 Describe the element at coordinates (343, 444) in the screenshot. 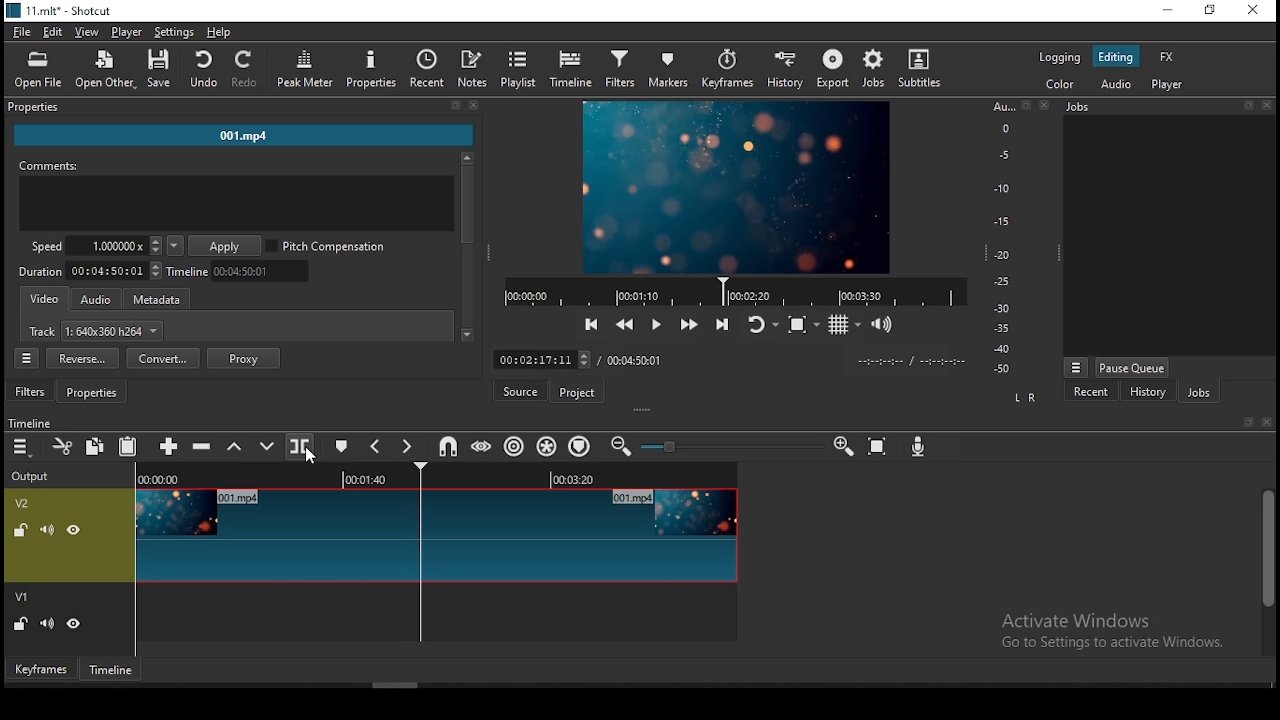

I see `create/edit marker` at that location.